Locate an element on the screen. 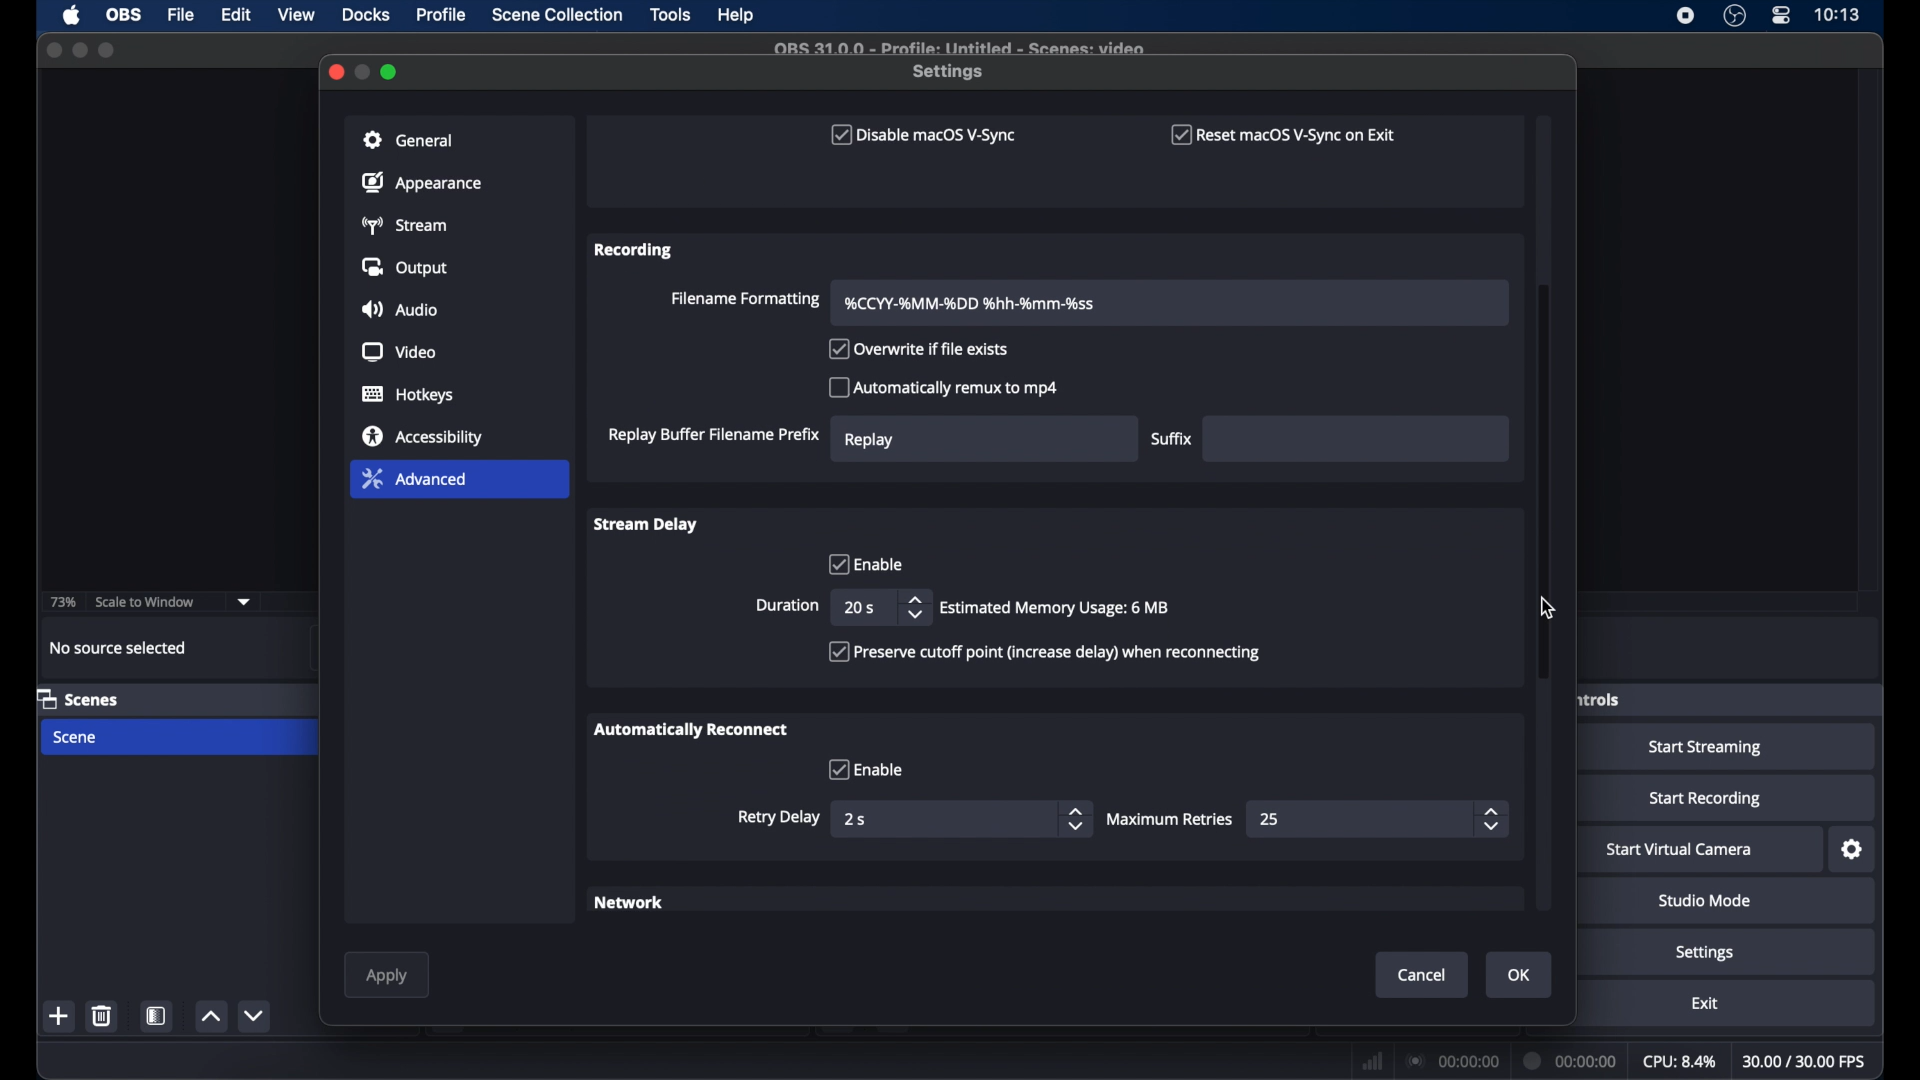  close is located at coordinates (335, 70).